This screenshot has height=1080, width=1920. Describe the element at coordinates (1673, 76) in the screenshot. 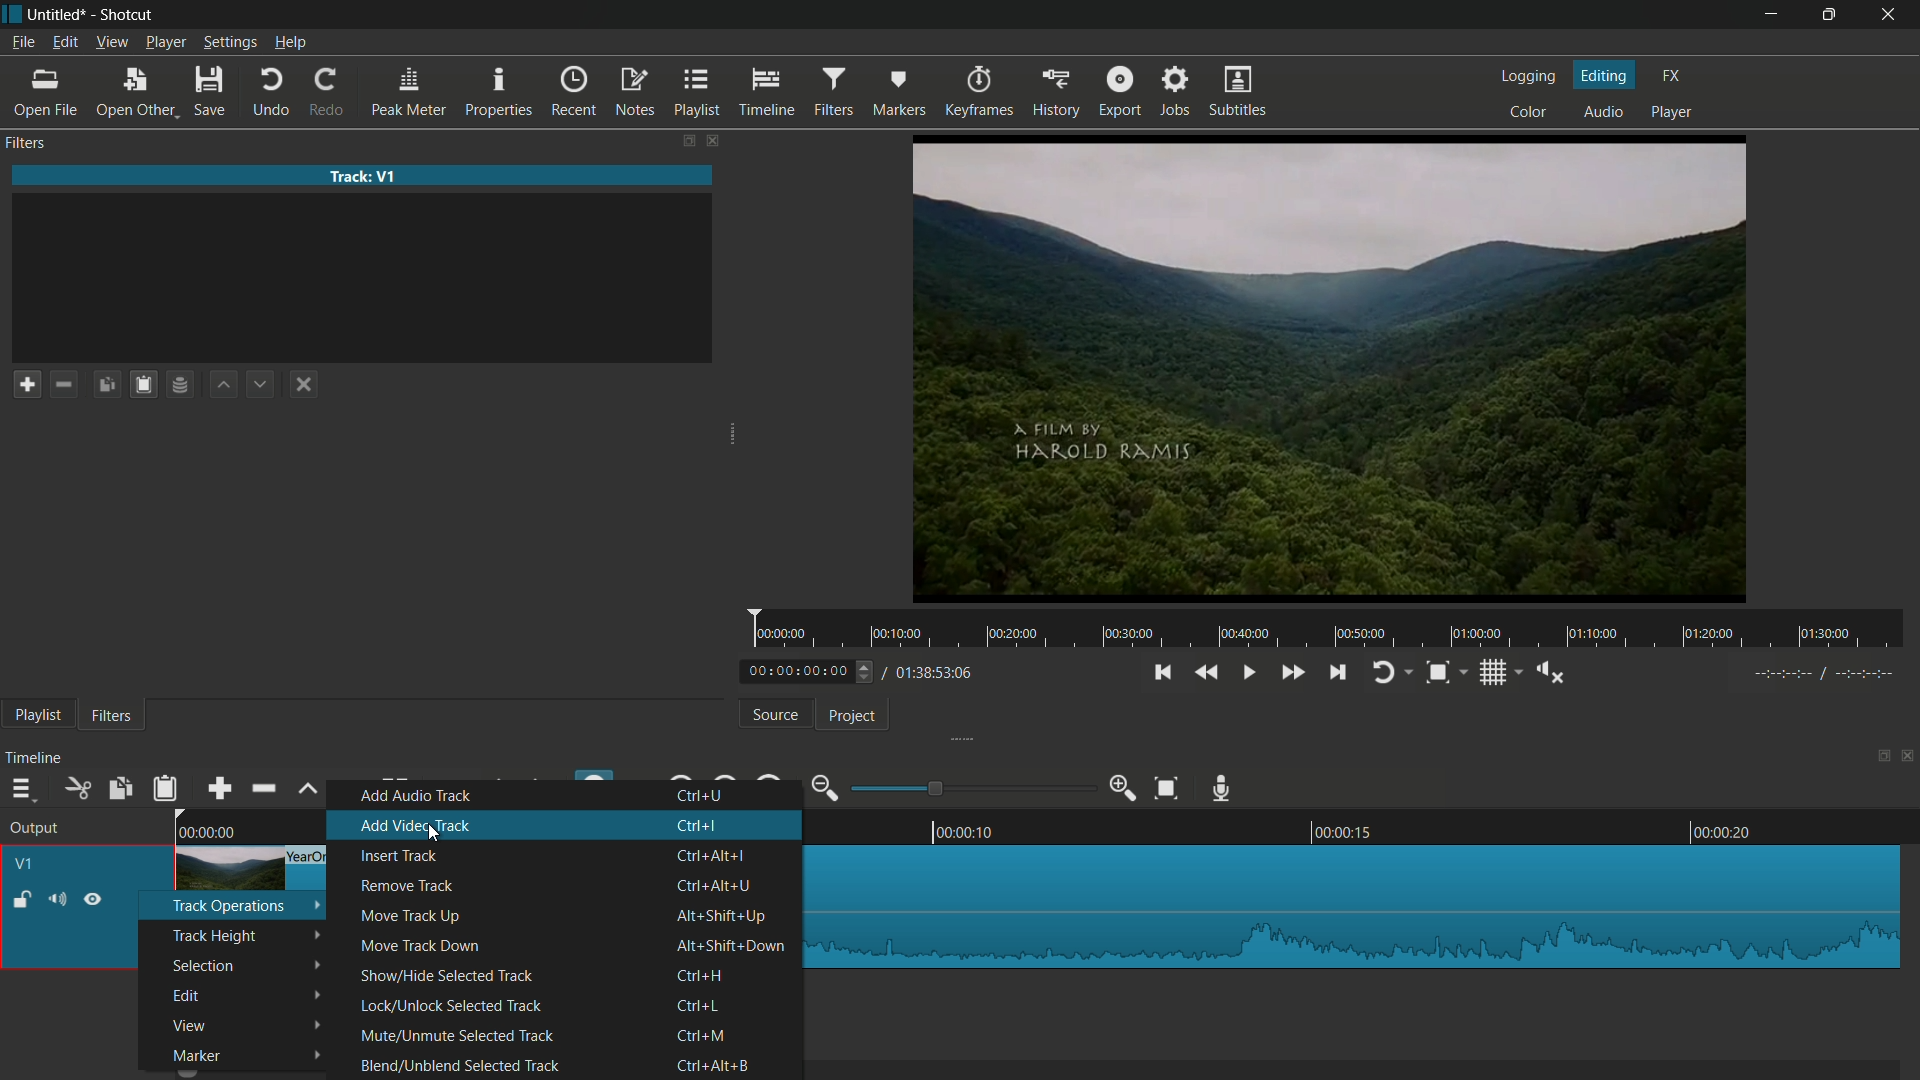

I see `fx` at that location.